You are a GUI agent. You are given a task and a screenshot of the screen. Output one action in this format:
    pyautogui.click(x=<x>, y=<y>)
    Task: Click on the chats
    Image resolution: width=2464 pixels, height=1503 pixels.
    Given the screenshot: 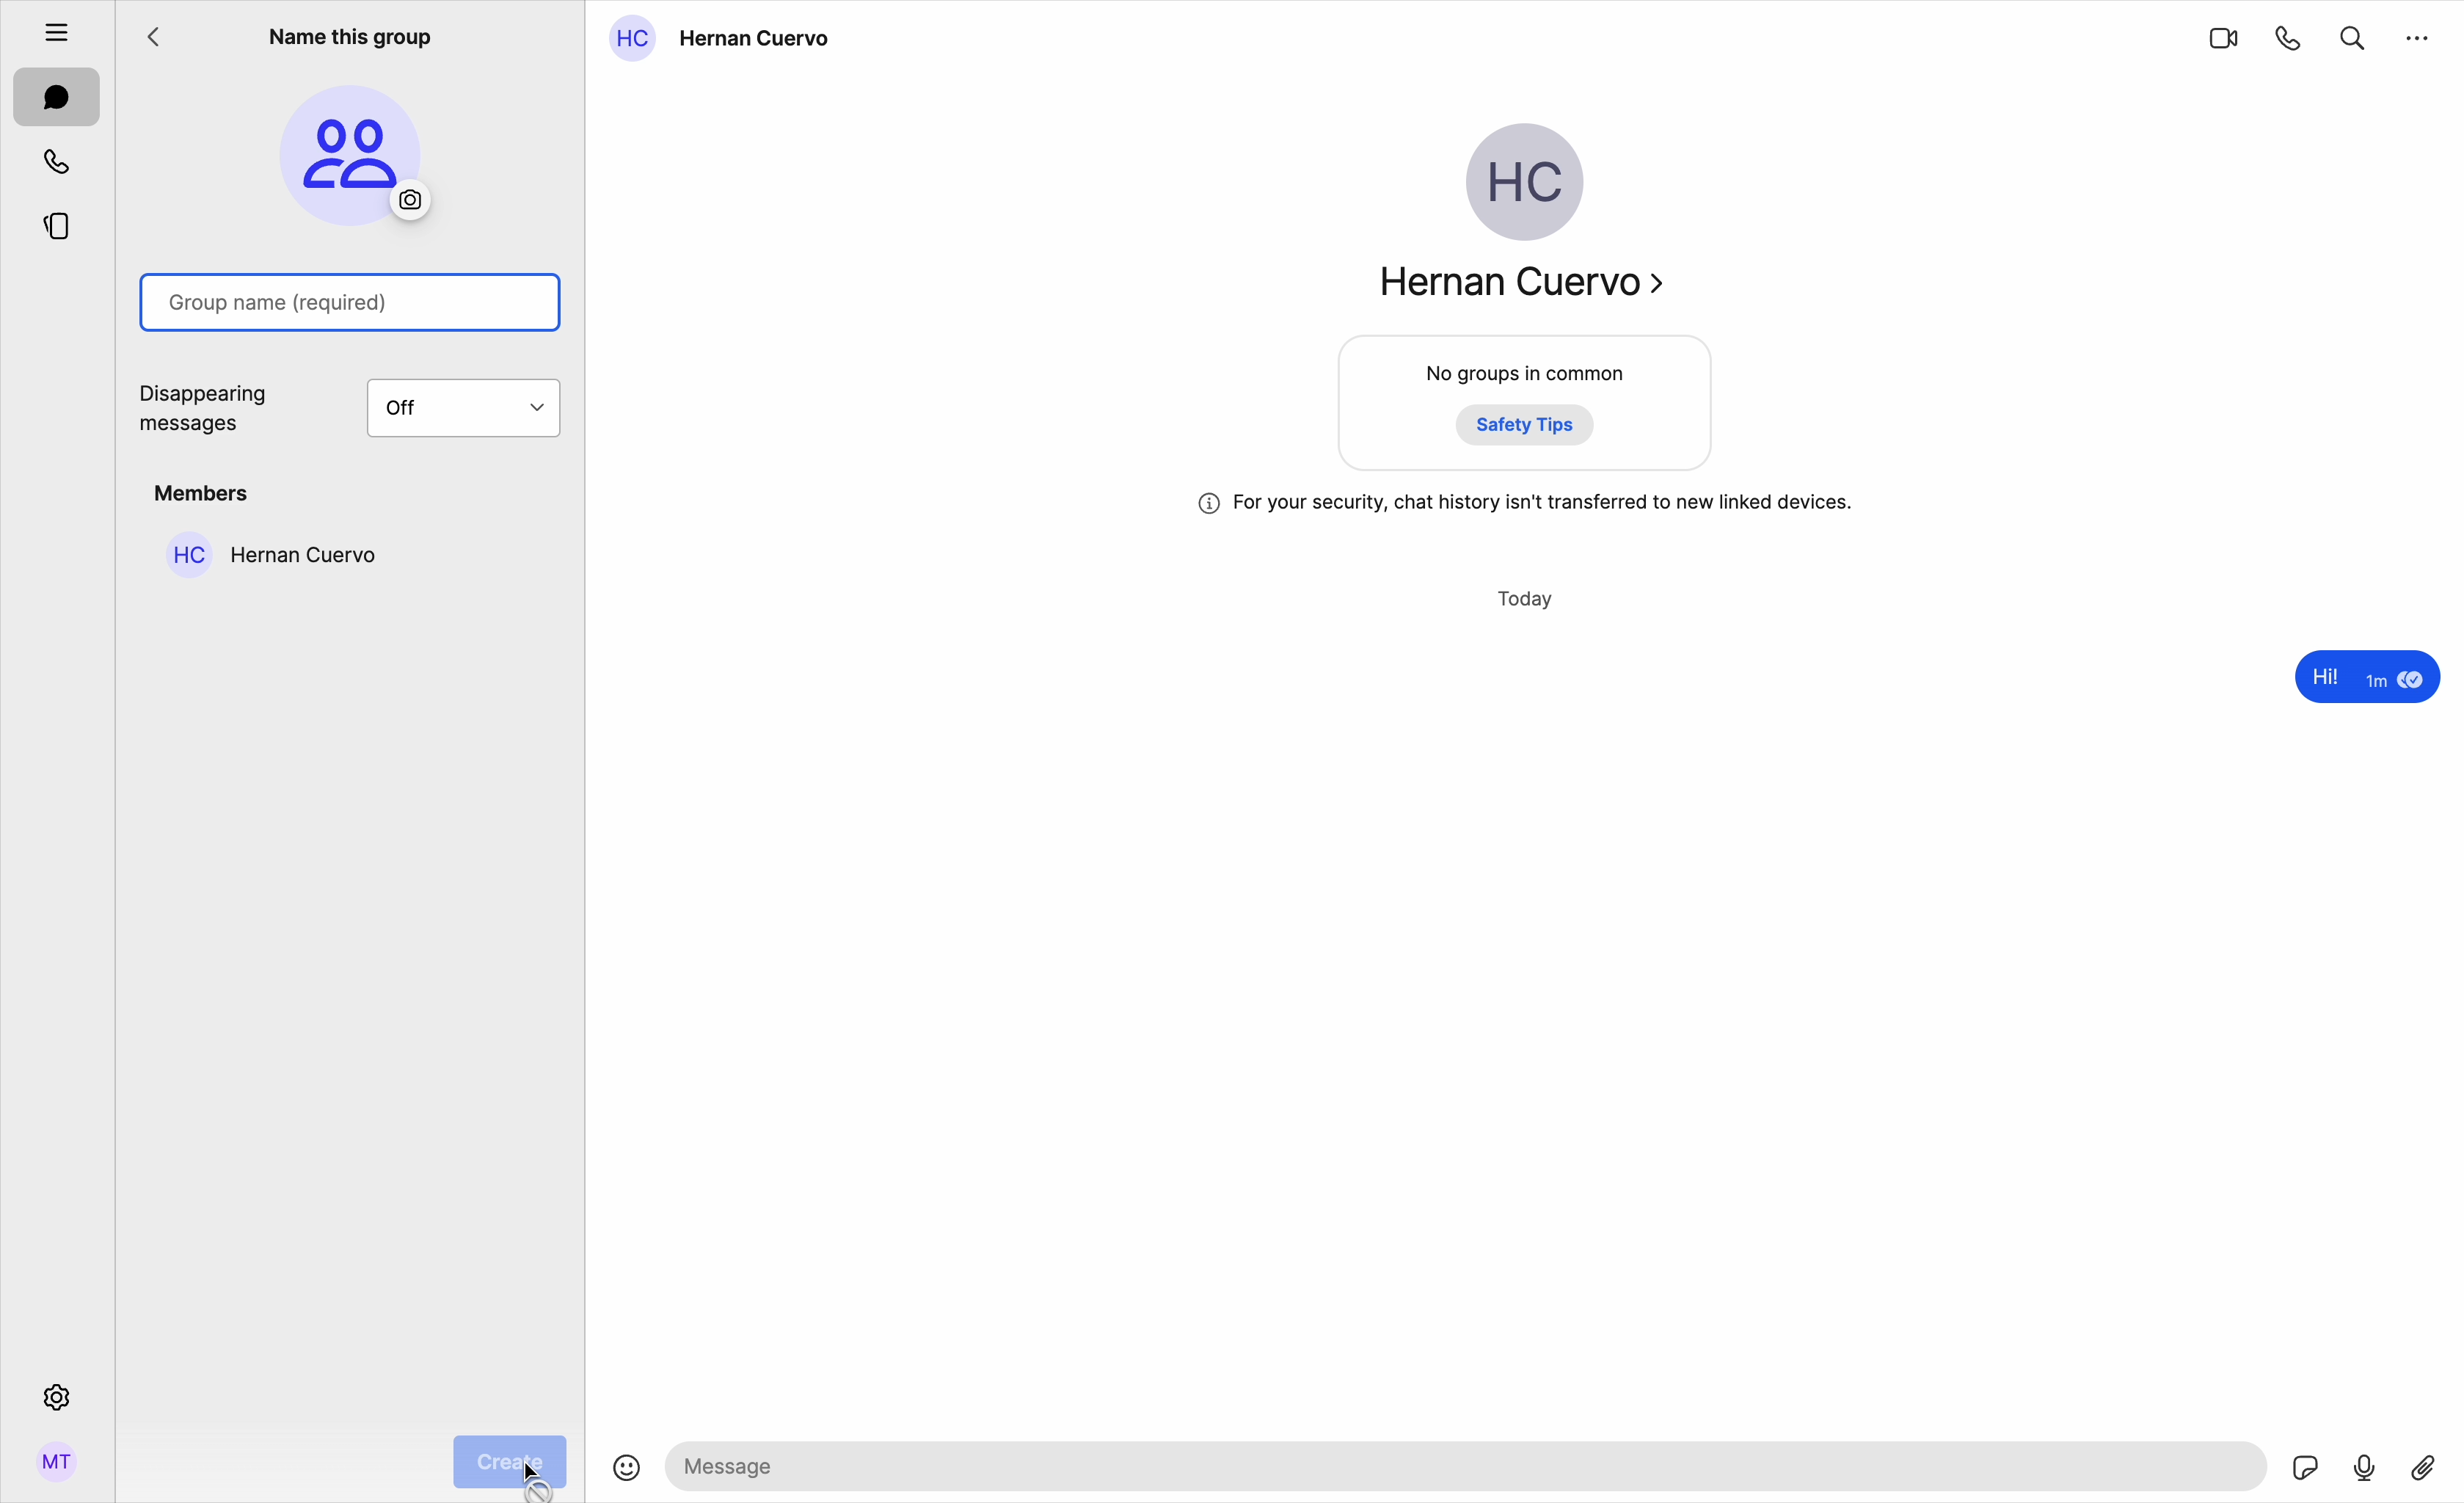 What is the action you would take?
    pyautogui.click(x=57, y=99)
    